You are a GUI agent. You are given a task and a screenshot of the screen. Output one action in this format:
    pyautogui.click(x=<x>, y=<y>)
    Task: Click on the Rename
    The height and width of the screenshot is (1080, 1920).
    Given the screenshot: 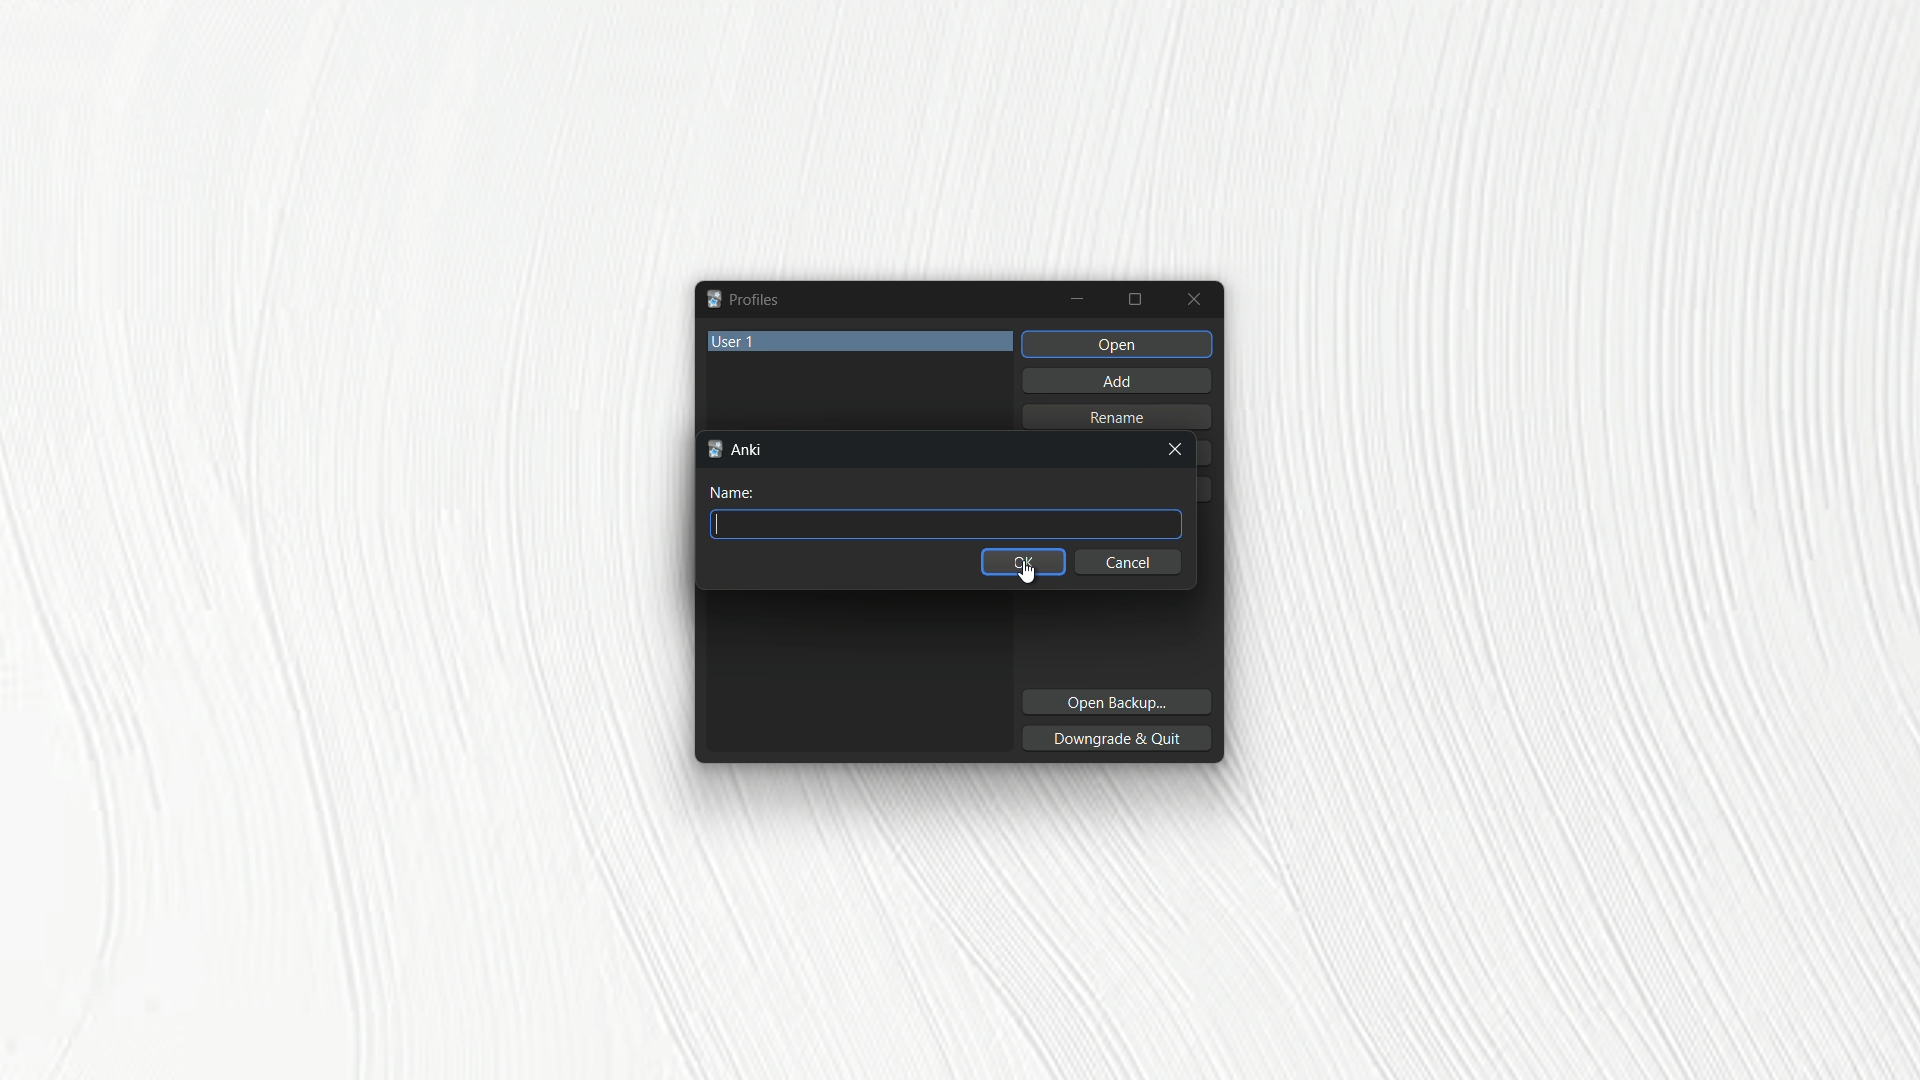 What is the action you would take?
    pyautogui.click(x=1123, y=416)
    